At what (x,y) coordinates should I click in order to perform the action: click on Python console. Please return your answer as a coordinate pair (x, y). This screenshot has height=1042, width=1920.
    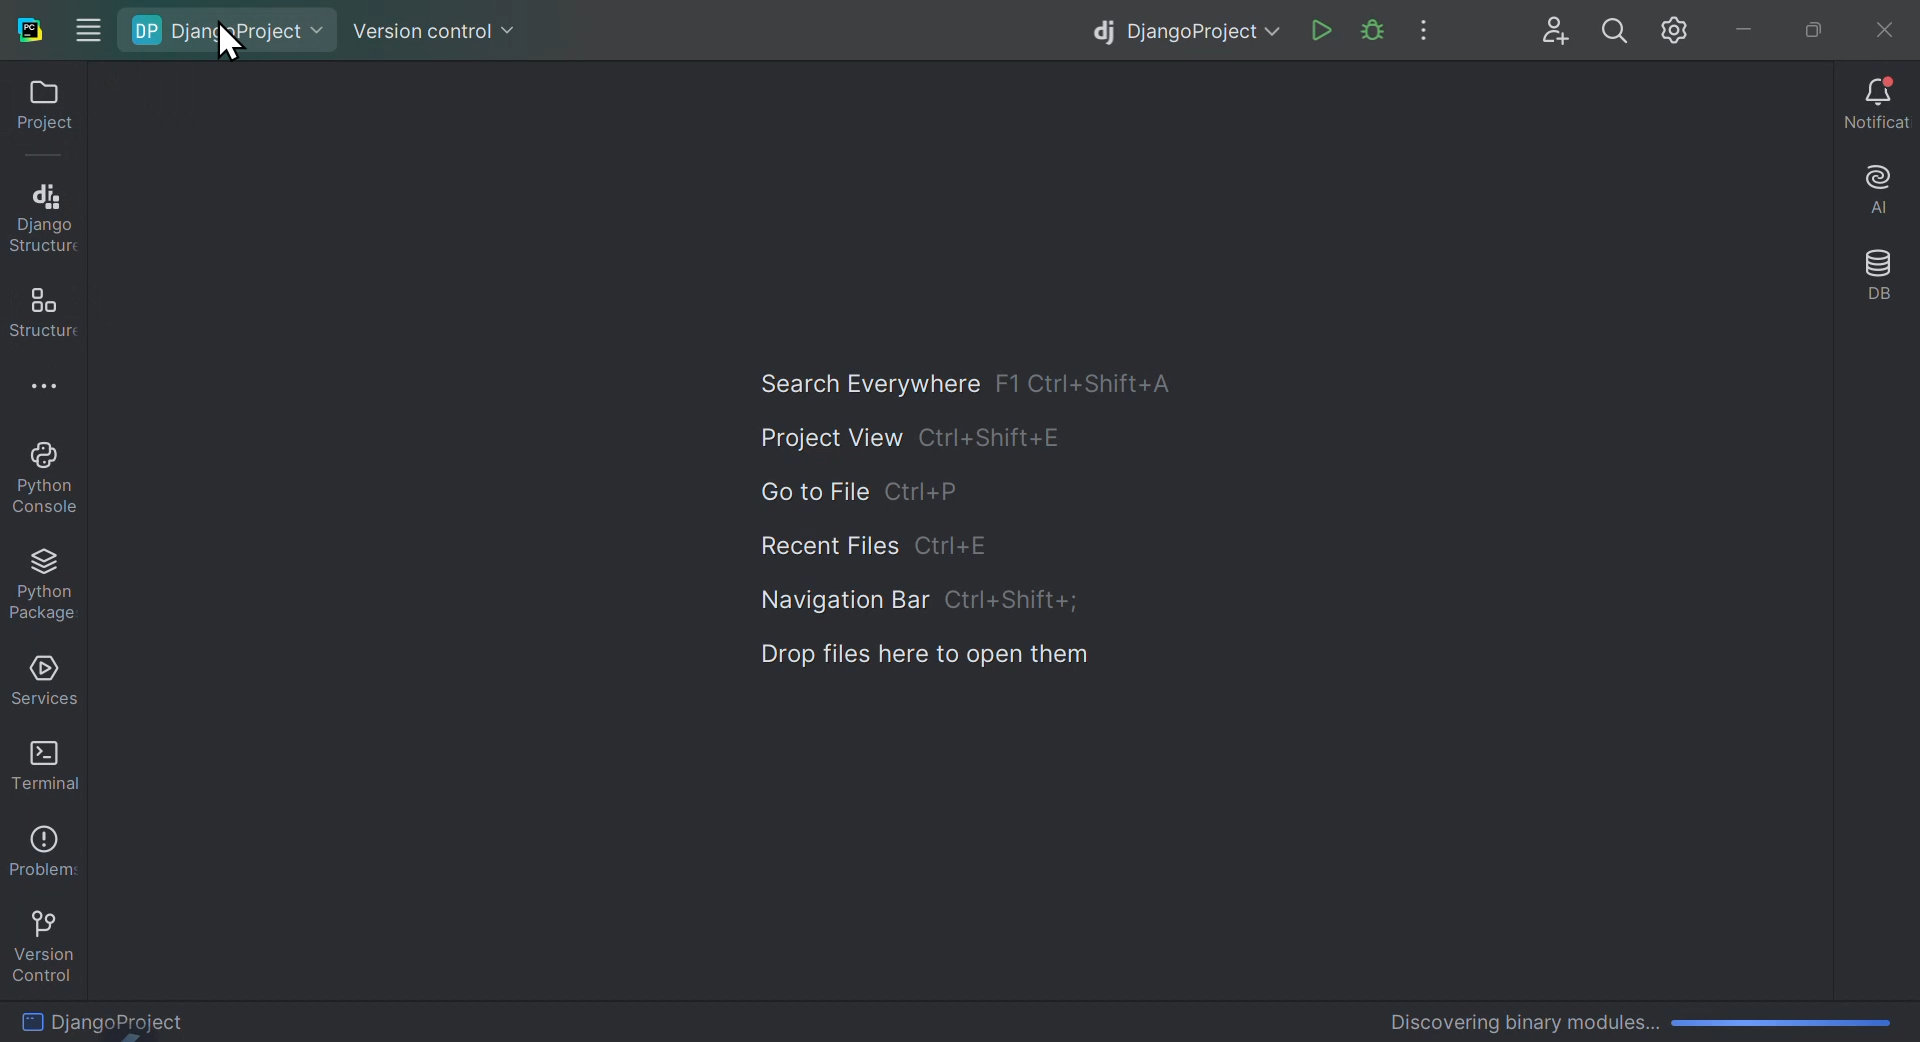
    Looking at the image, I should click on (50, 480).